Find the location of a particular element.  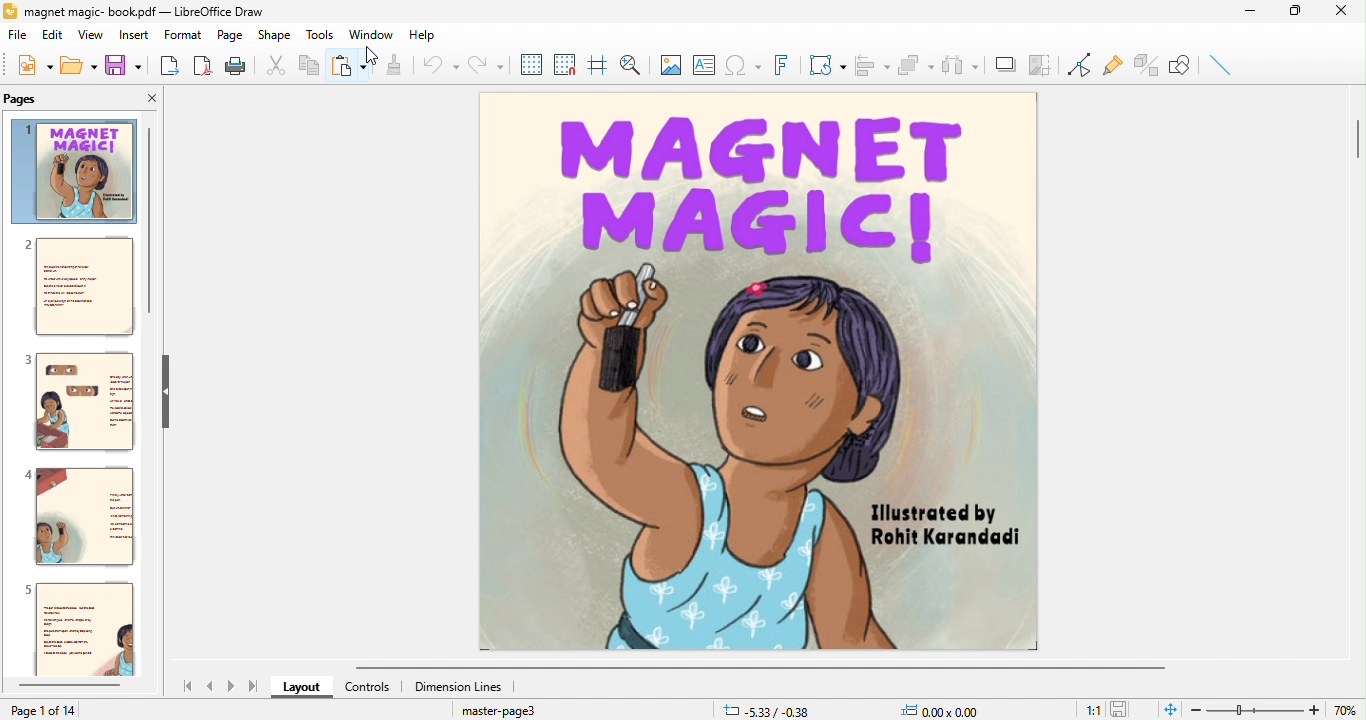

image is located at coordinates (667, 65).